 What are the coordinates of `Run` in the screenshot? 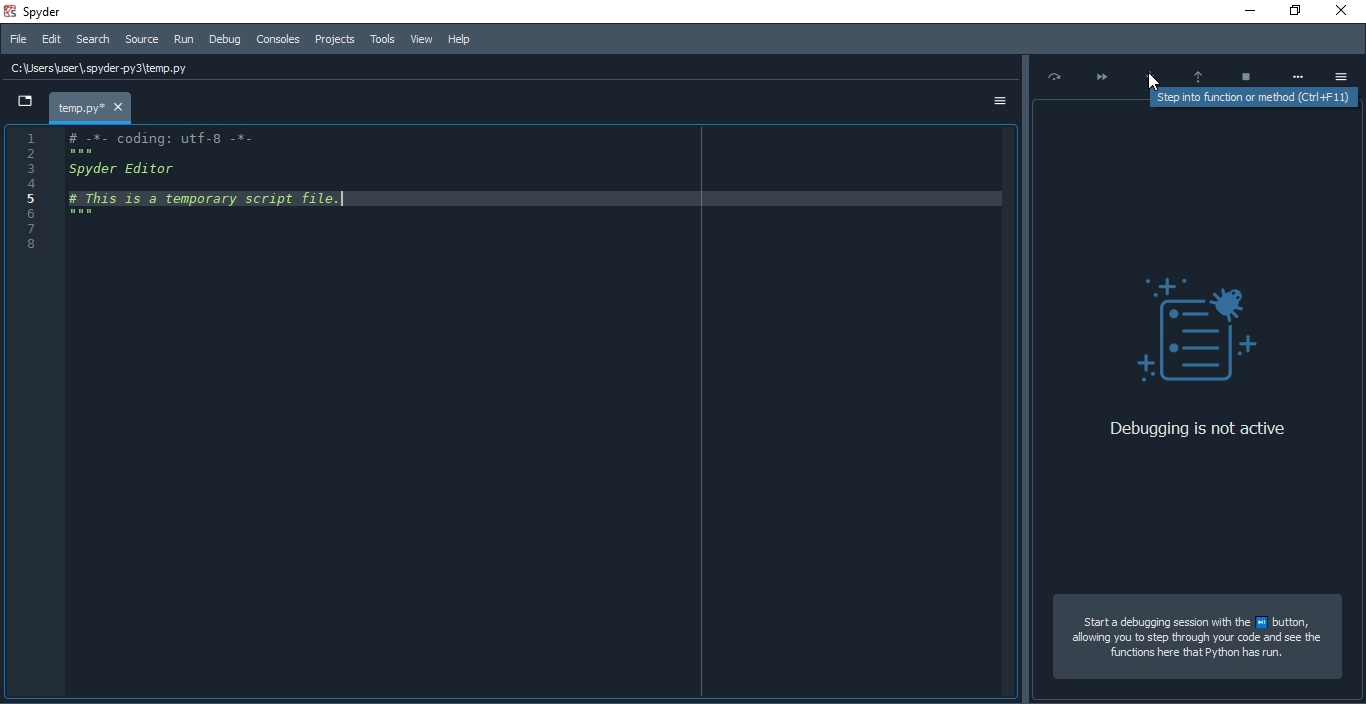 It's located at (184, 40).